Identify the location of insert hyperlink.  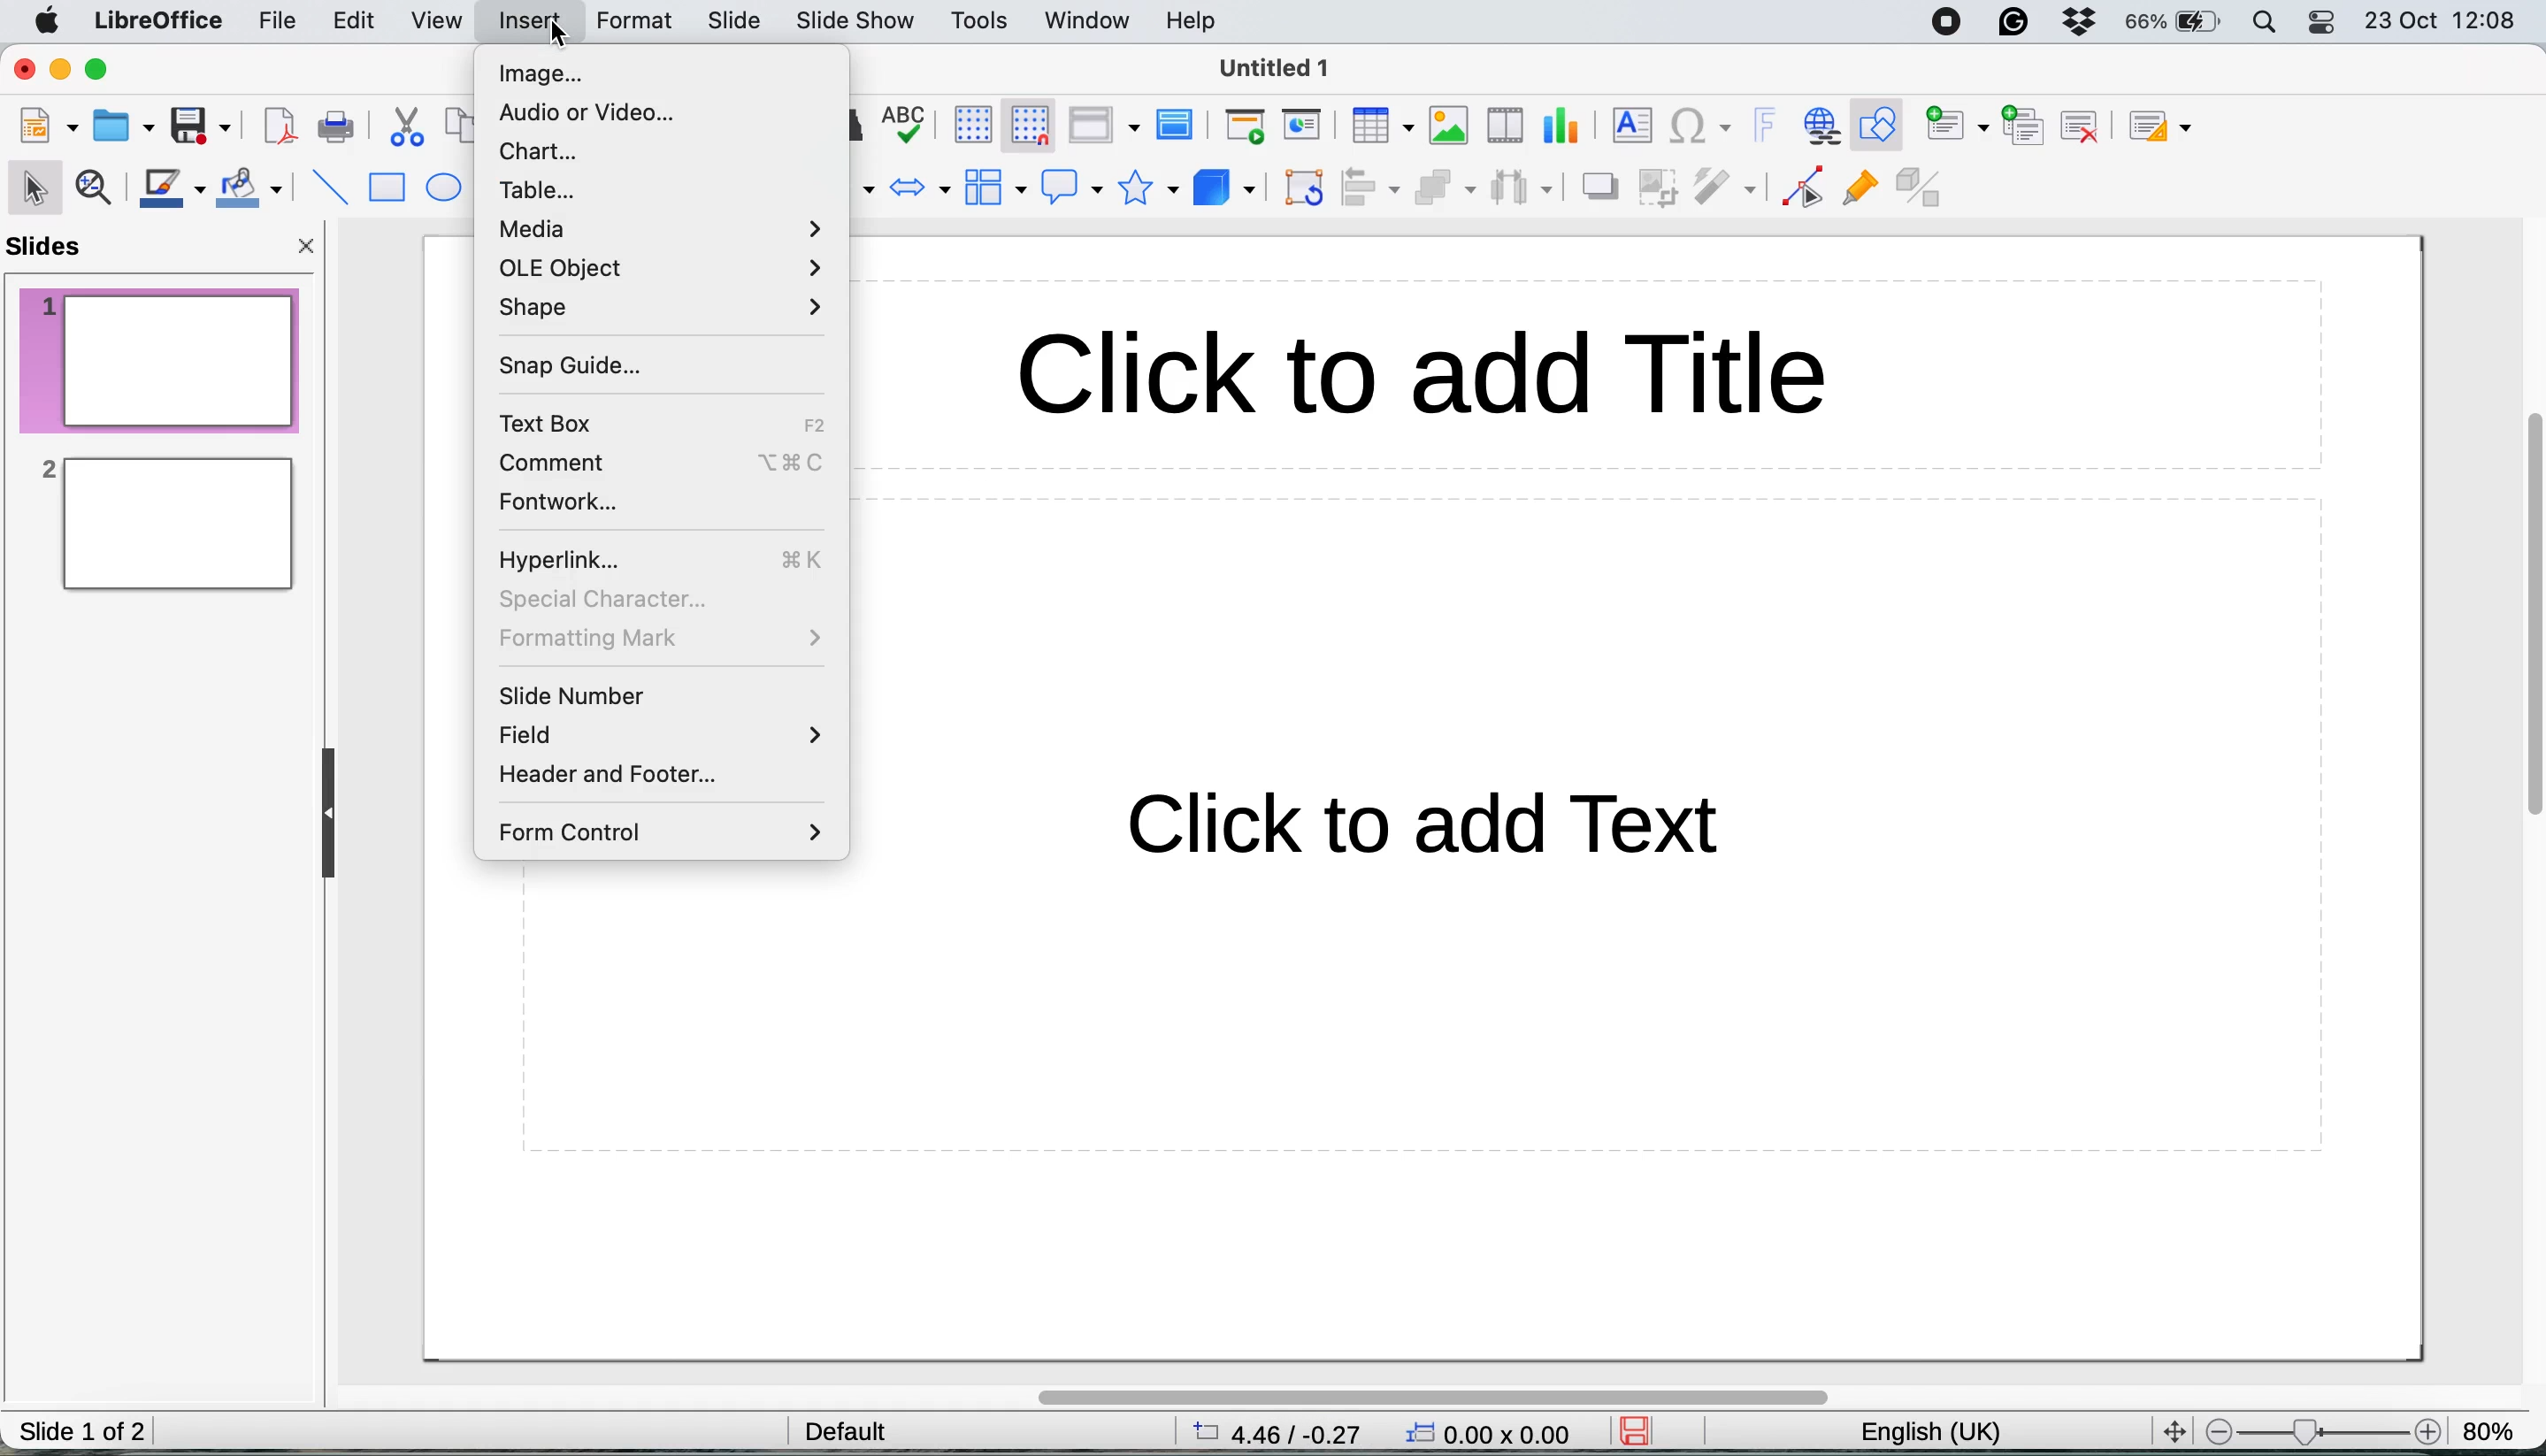
(1819, 125).